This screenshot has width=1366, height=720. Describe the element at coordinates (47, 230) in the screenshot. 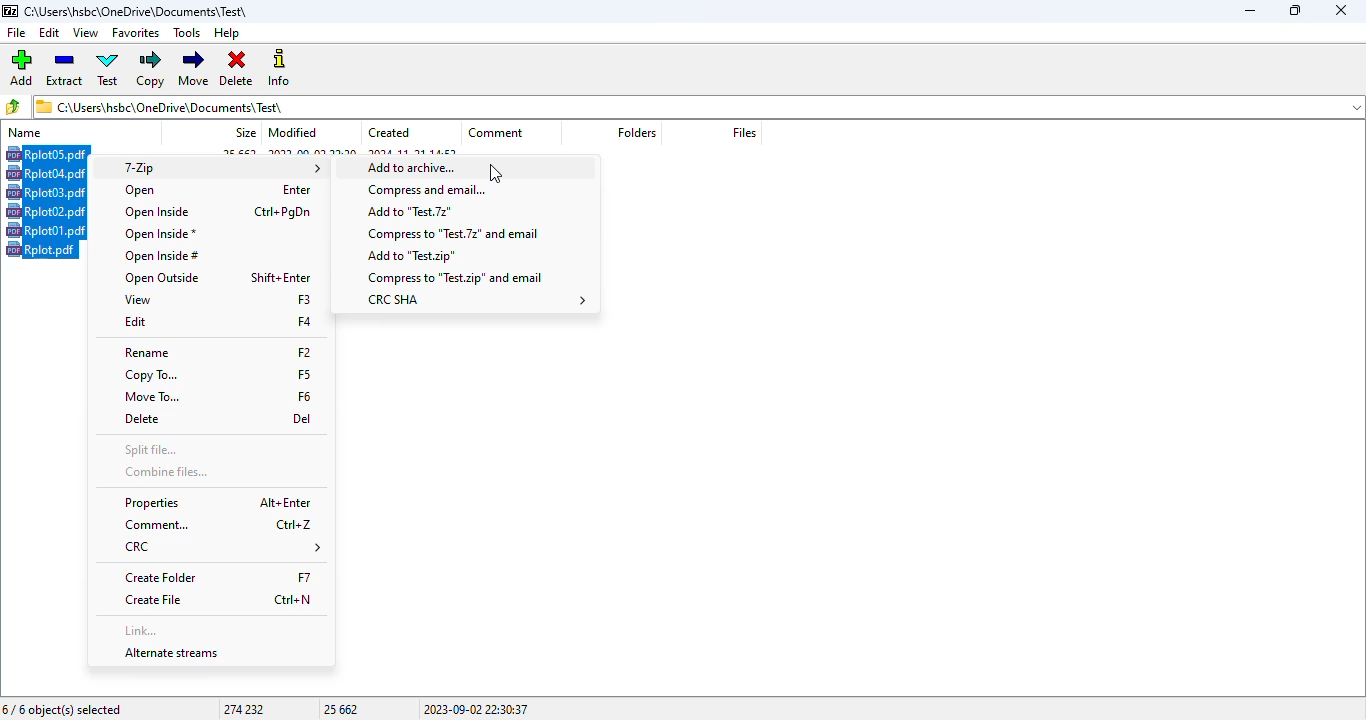

I see `rplot01` at that location.